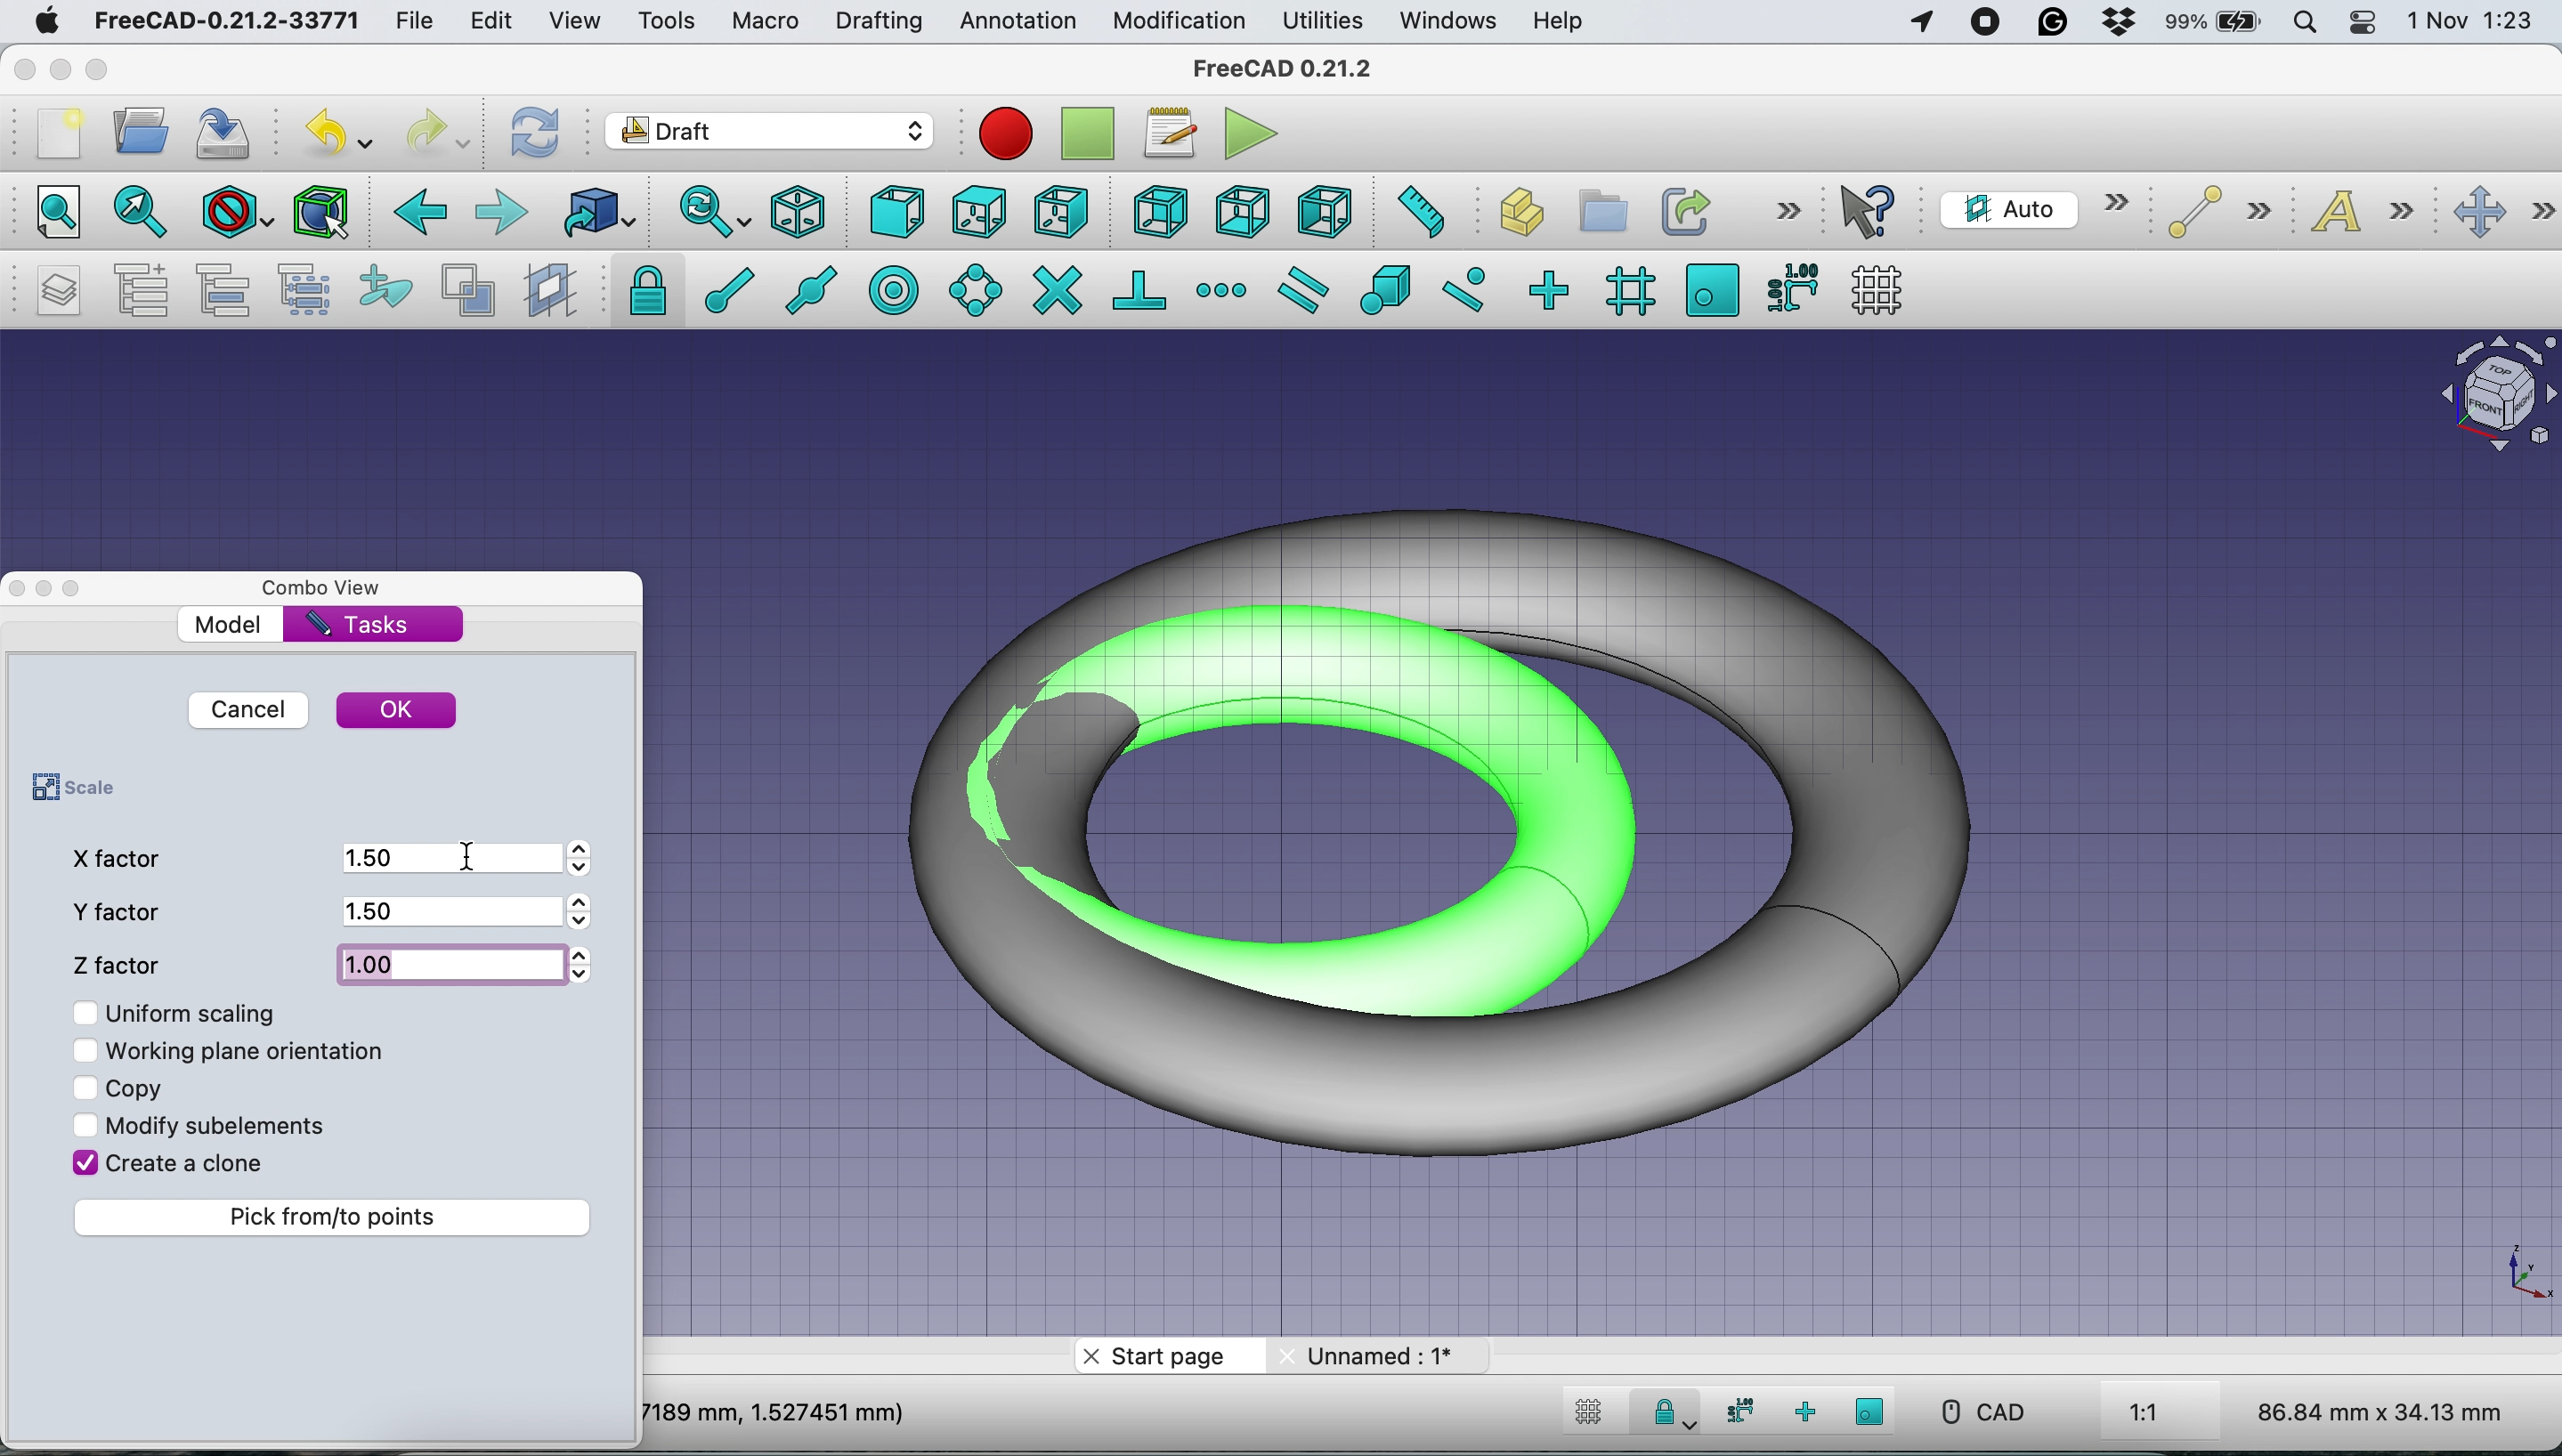 Image resolution: width=2562 pixels, height=1456 pixels. Describe the element at coordinates (1736, 1411) in the screenshot. I see `snap dimensions` at that location.